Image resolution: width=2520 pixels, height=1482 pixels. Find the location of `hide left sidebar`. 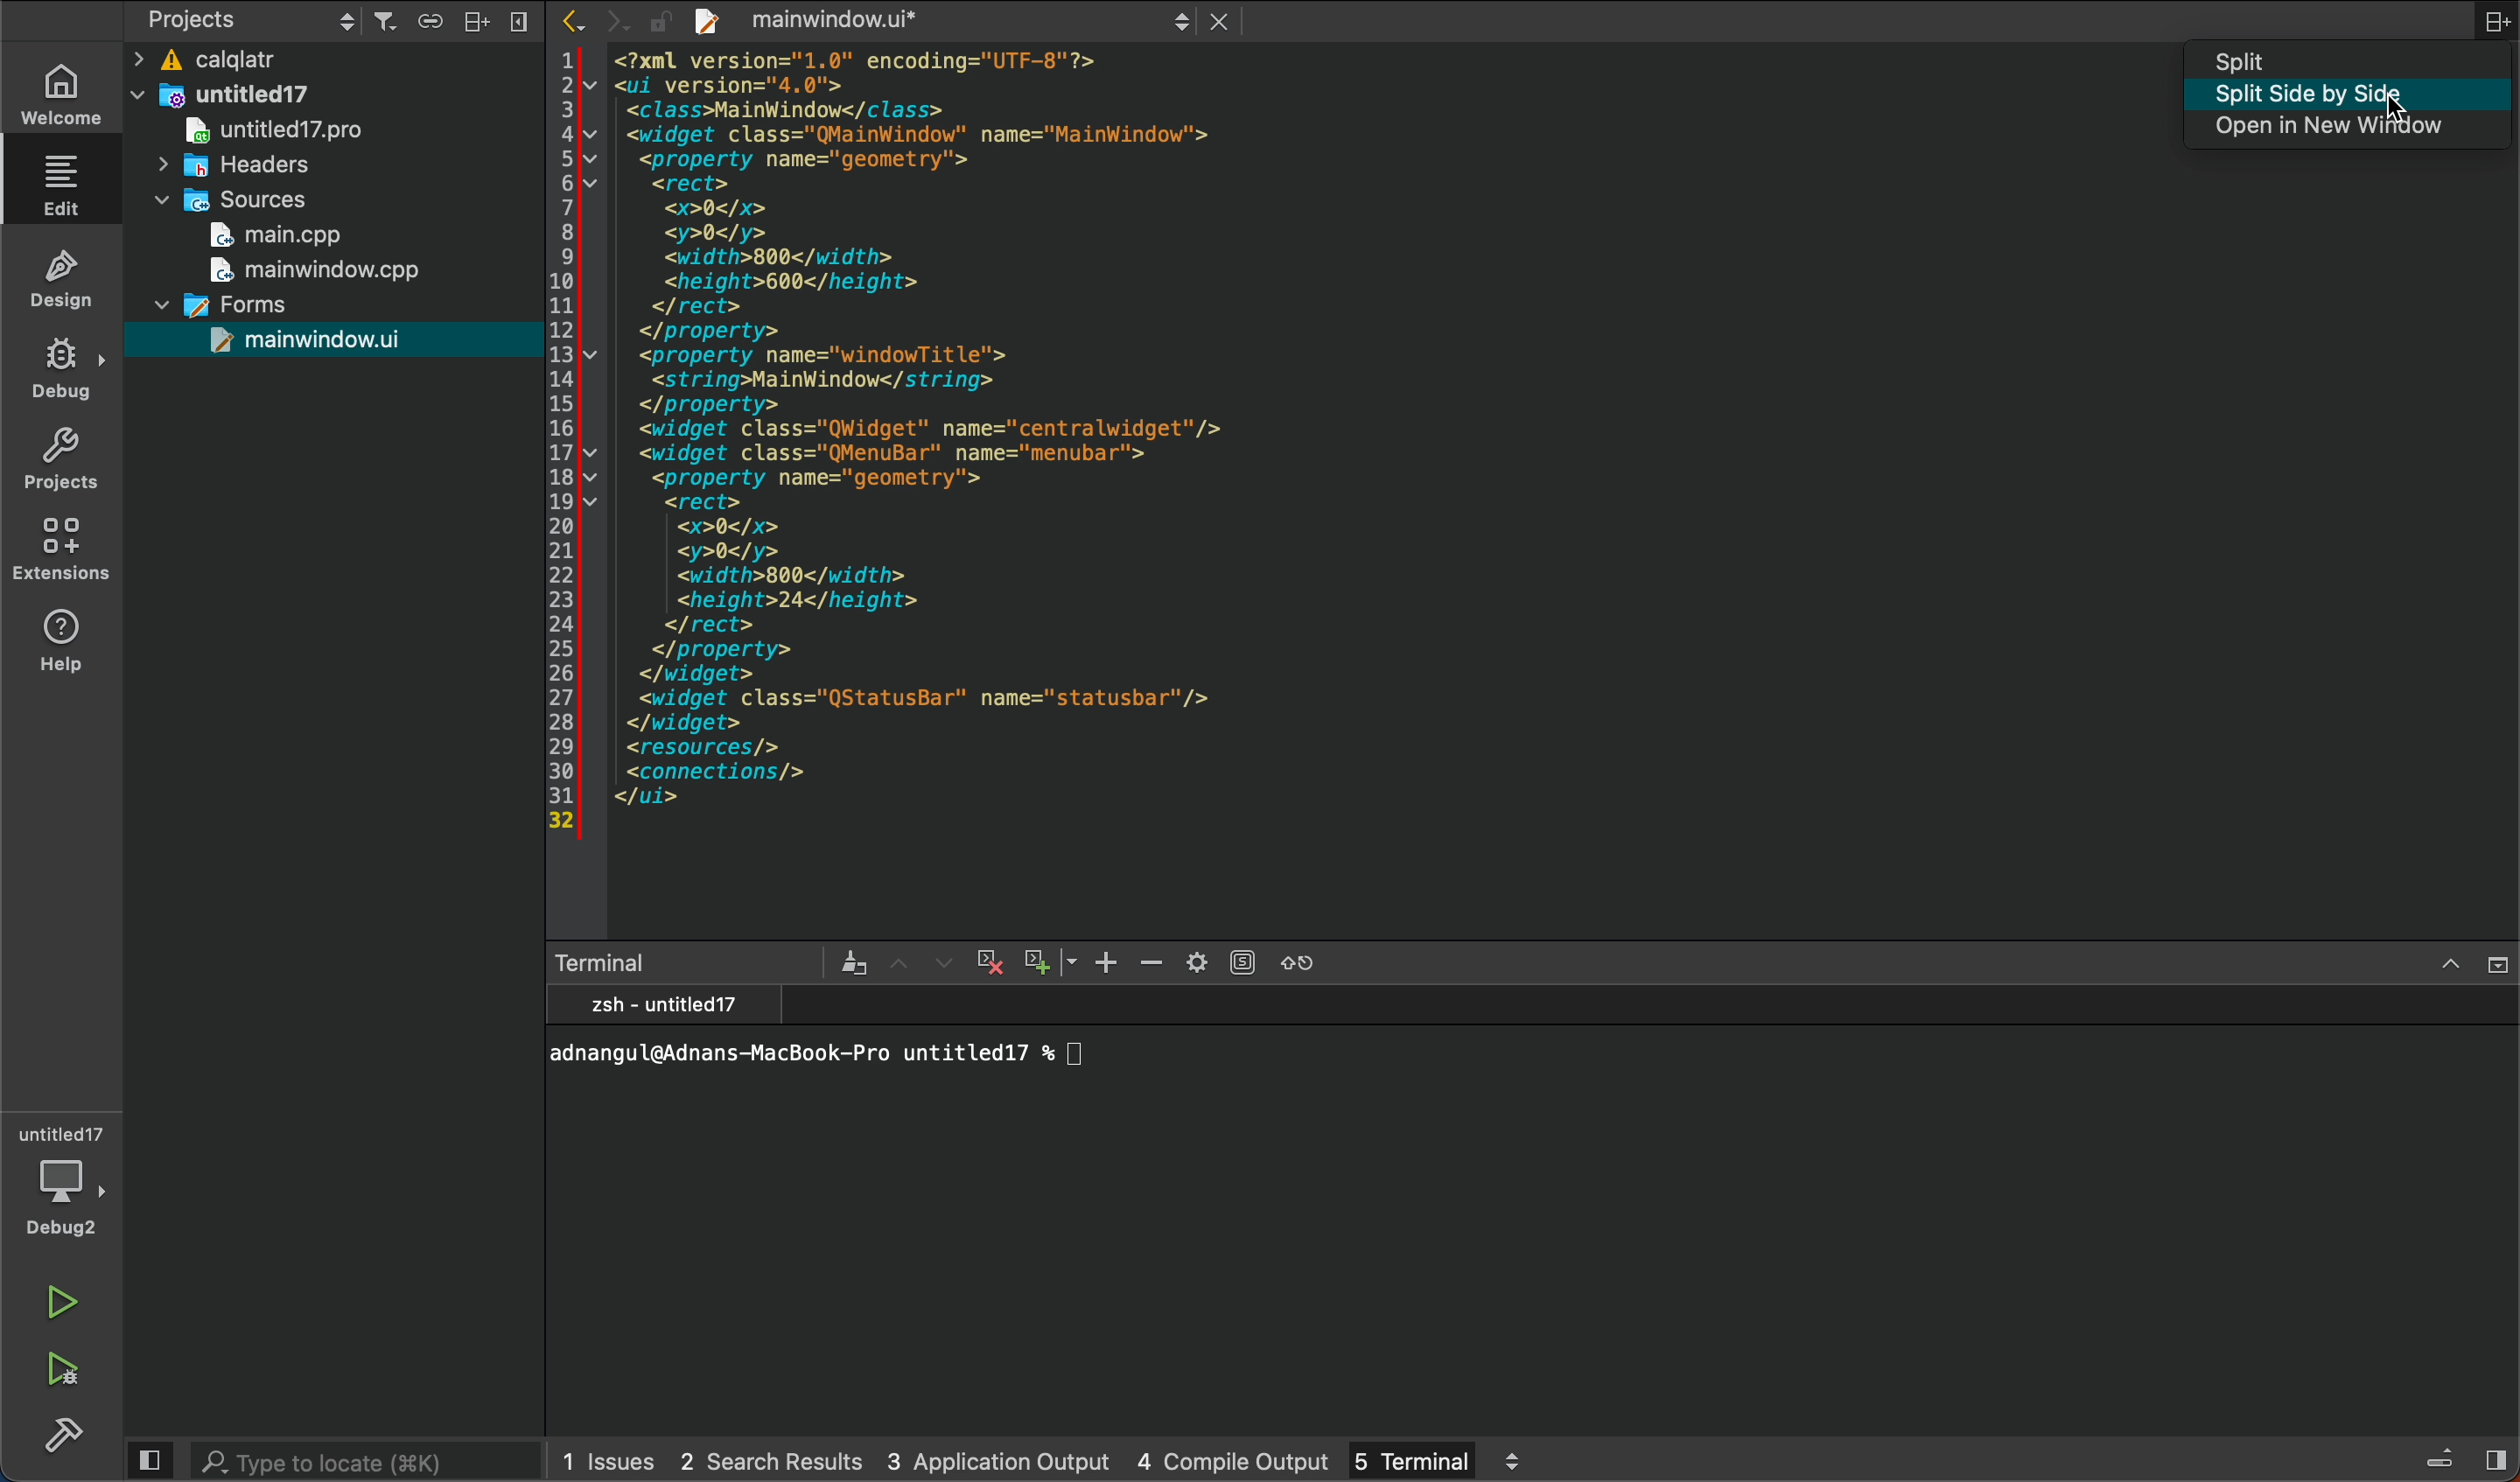

hide left sidebar is located at coordinates (148, 1460).